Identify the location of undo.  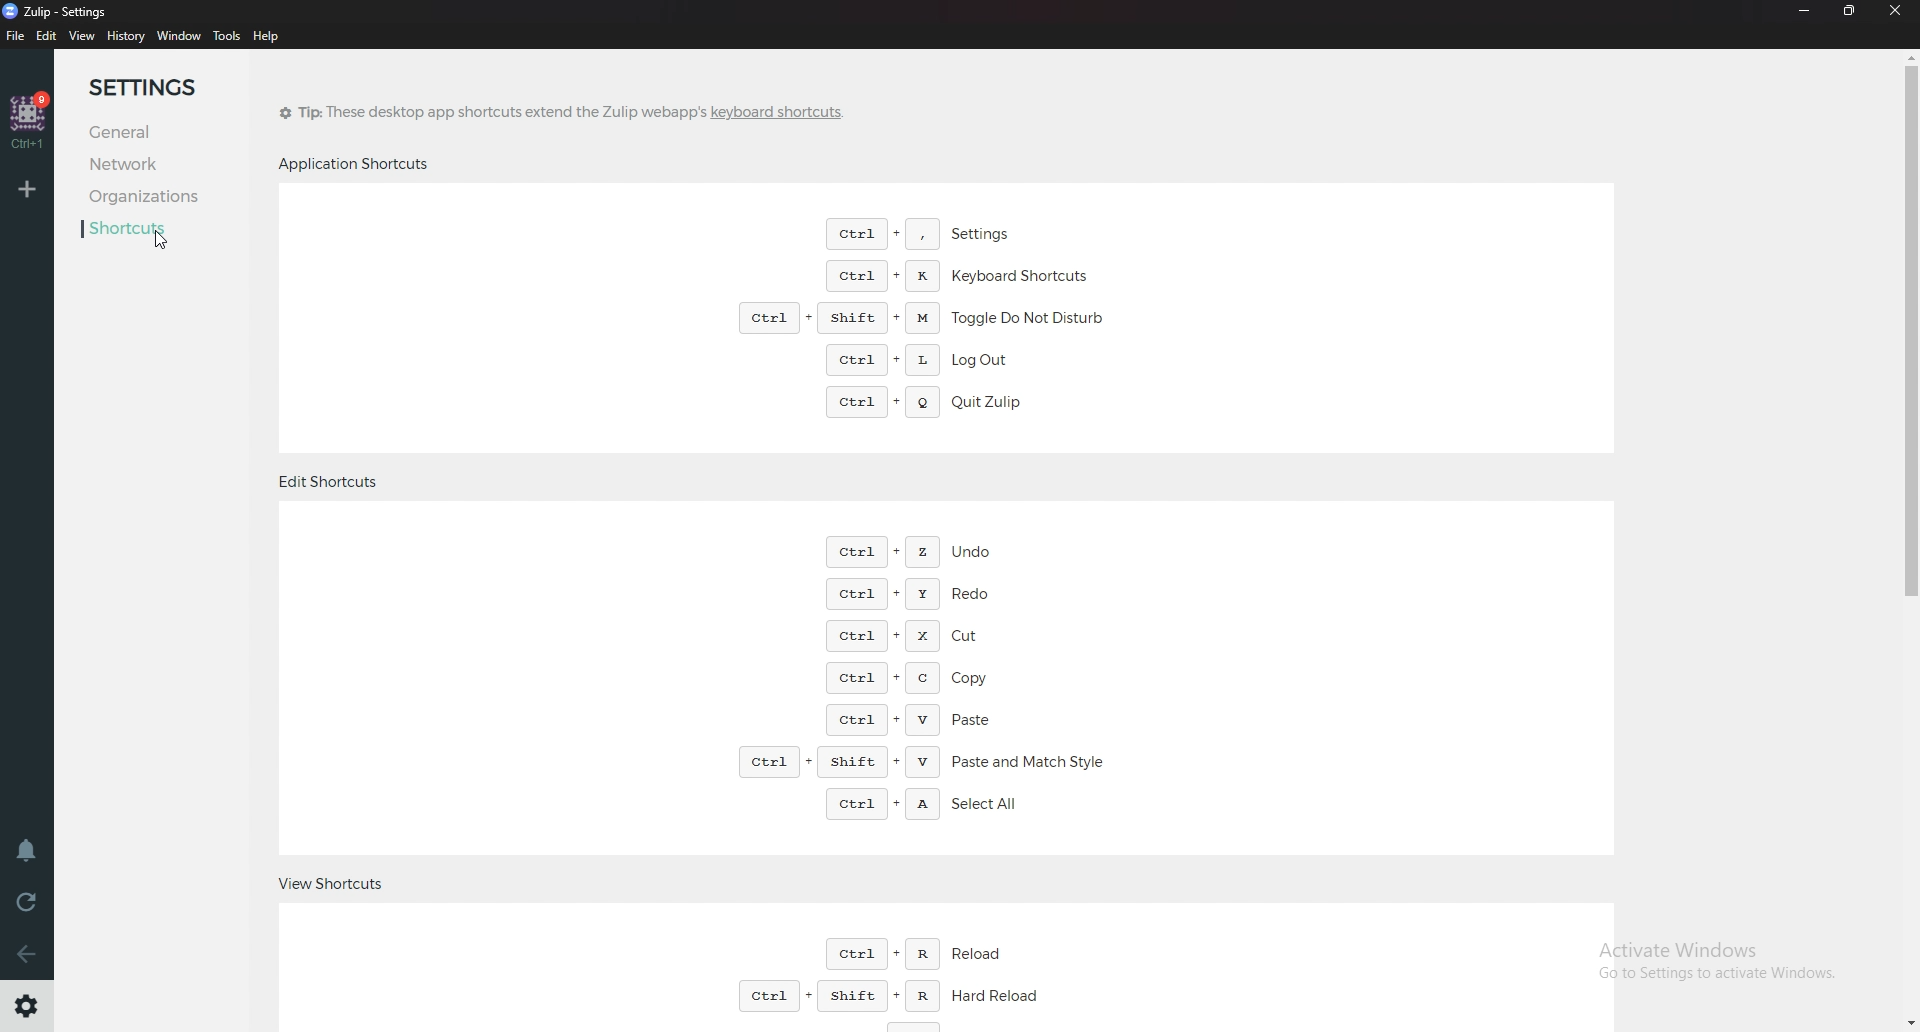
(912, 551).